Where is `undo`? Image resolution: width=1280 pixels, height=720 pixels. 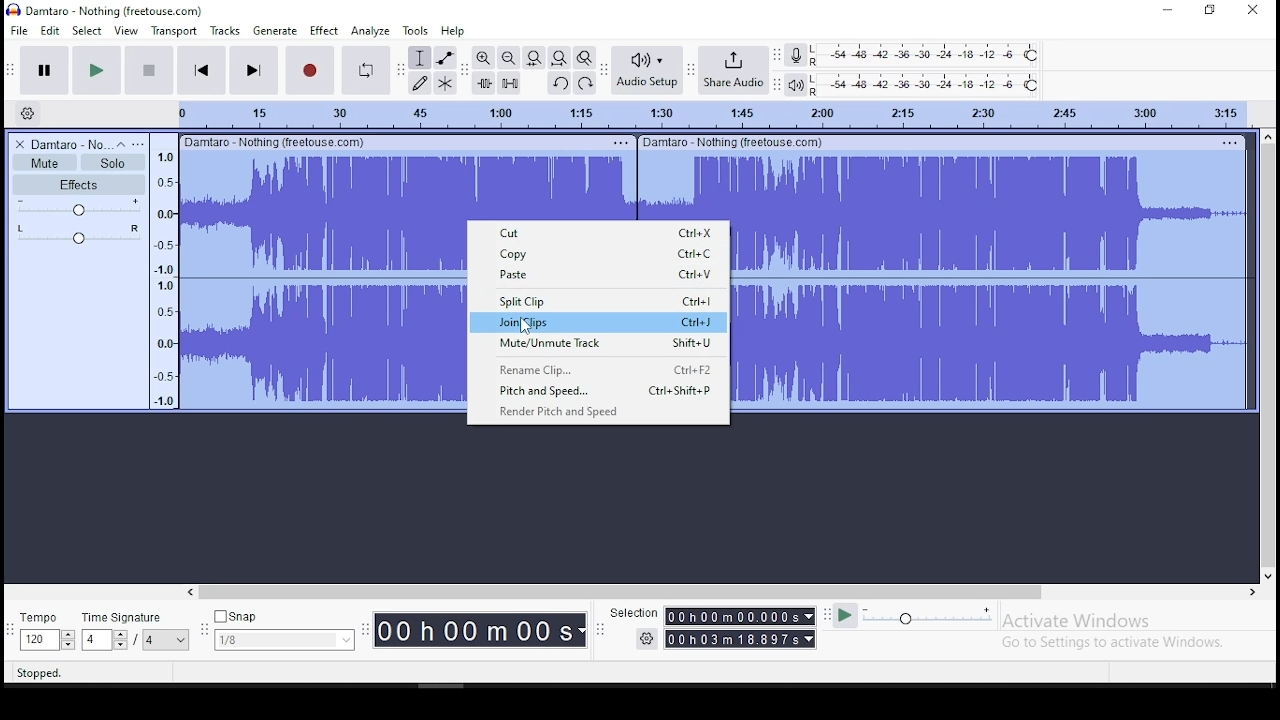 undo is located at coordinates (561, 83).